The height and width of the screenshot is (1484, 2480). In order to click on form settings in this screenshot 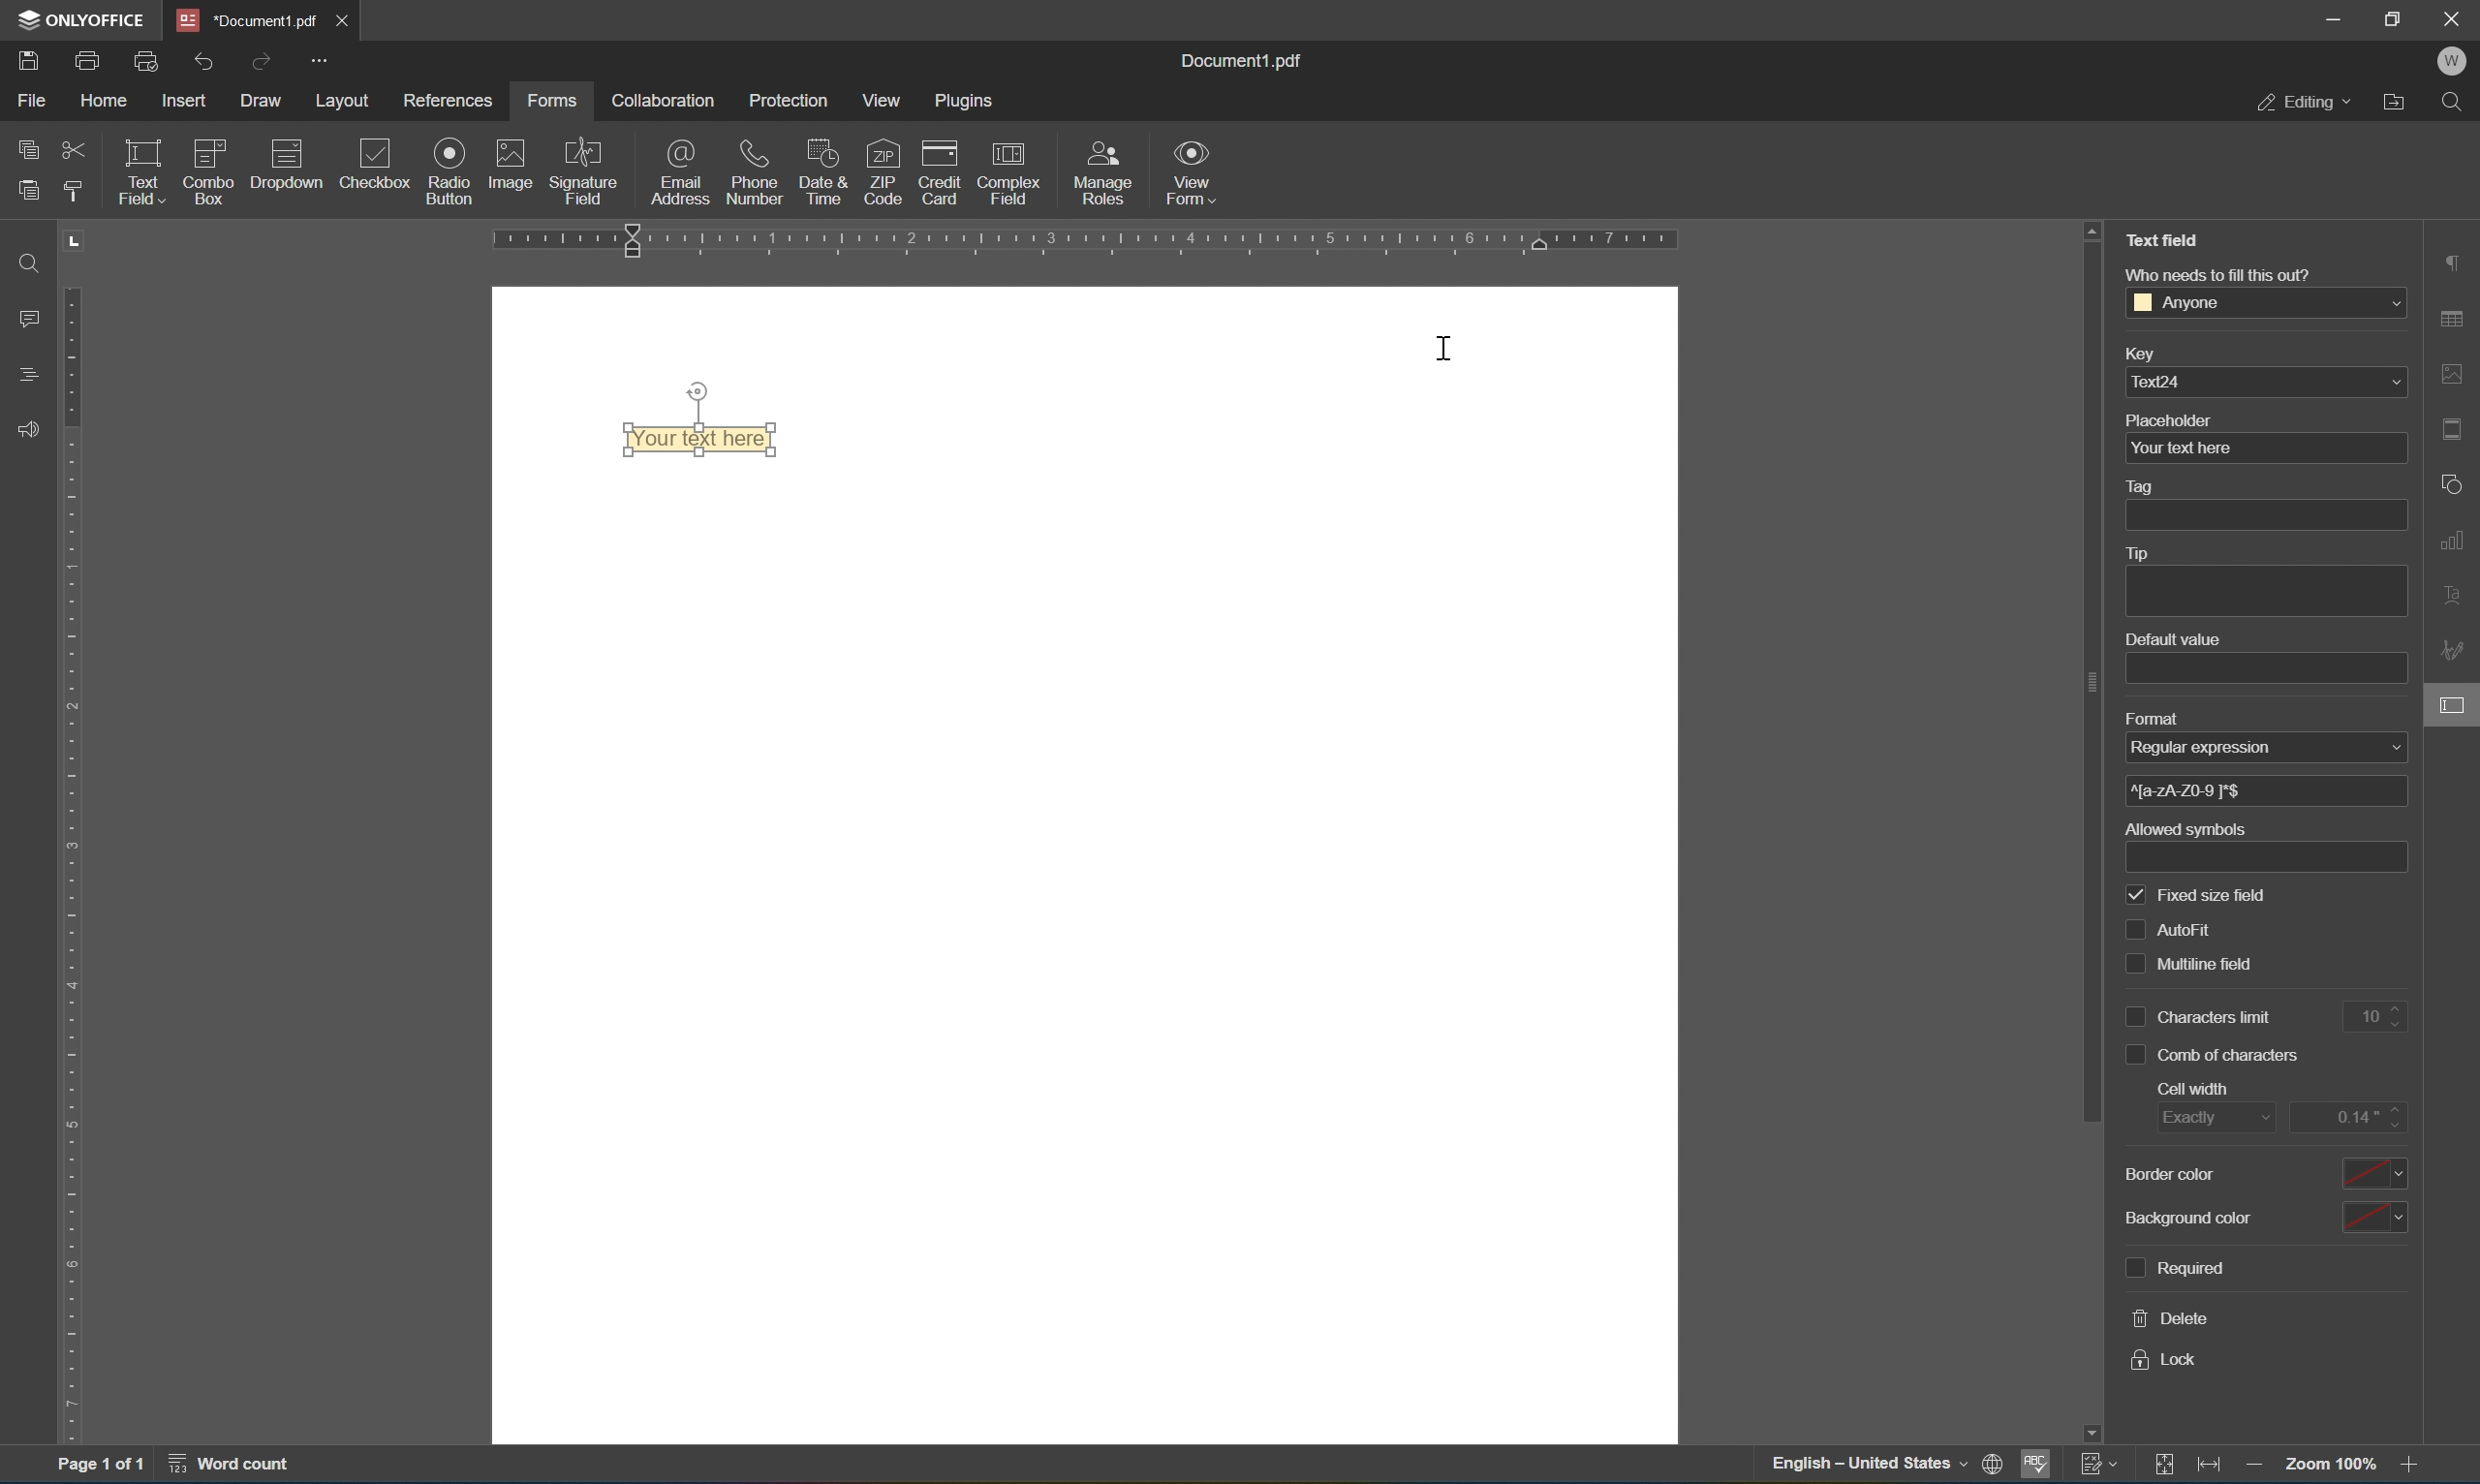, I will do `click(2455, 704)`.